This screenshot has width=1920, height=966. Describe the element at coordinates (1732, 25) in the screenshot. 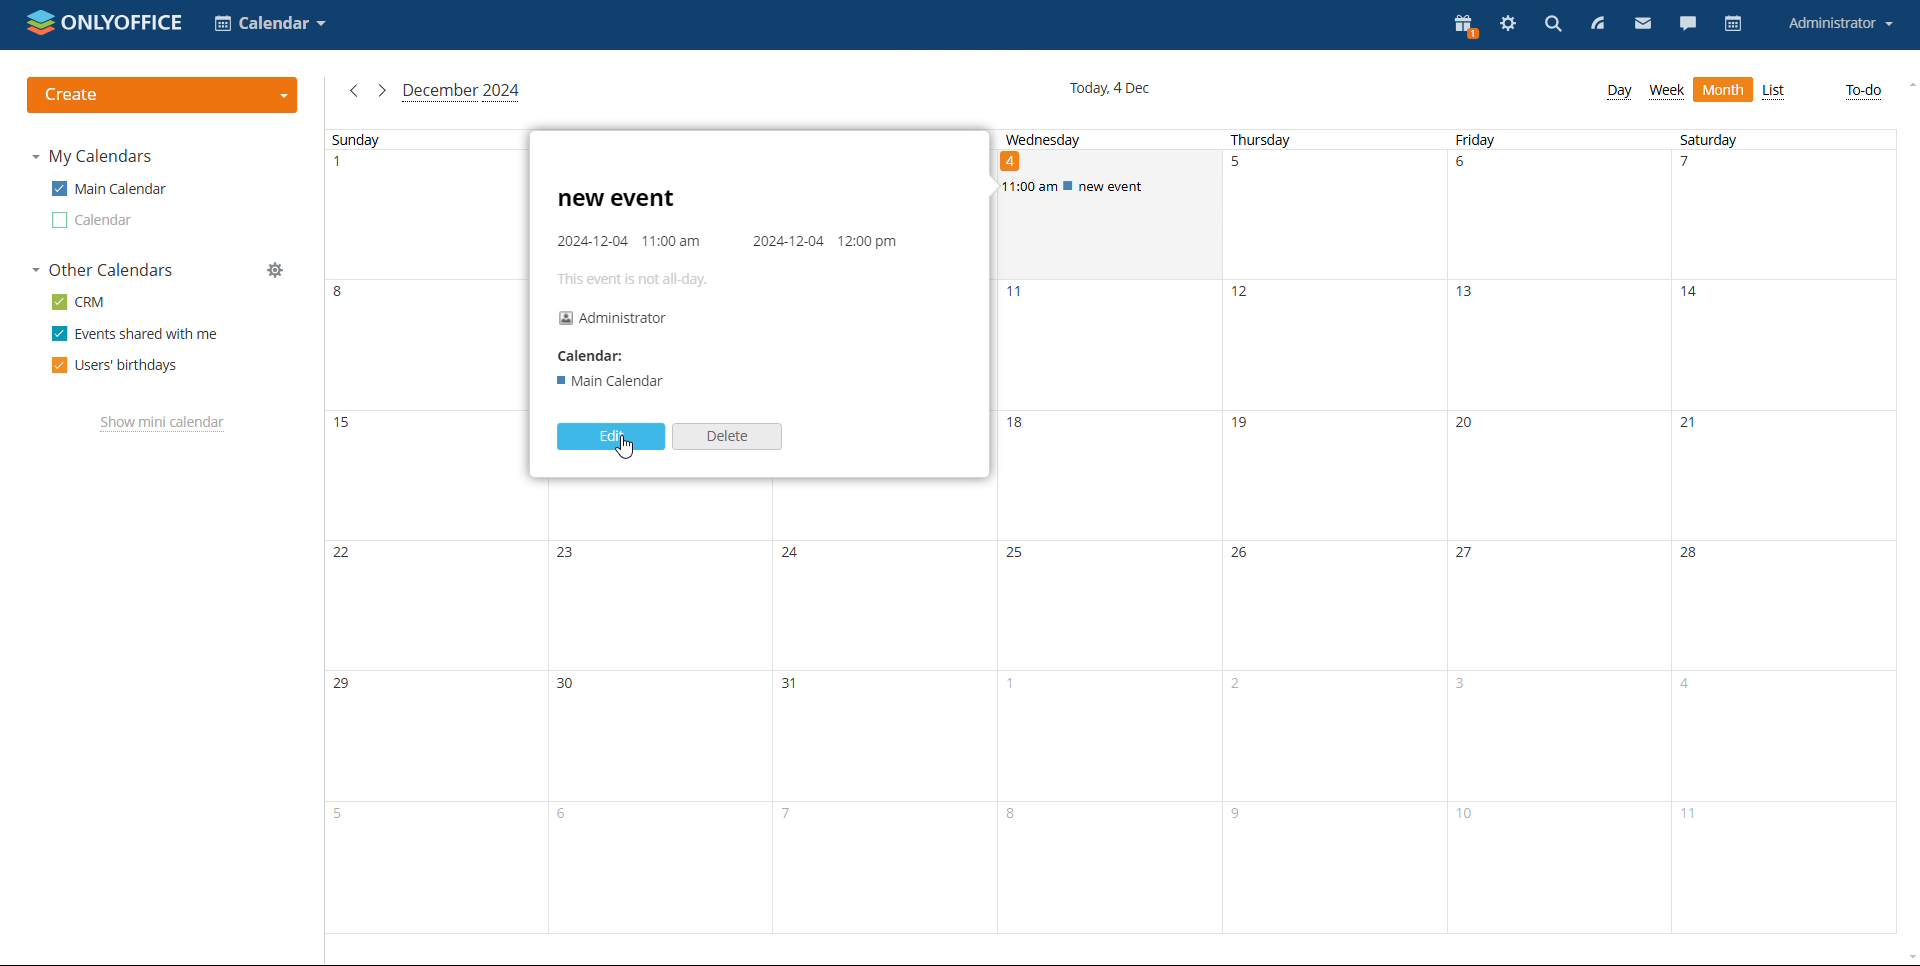

I see `calendar` at that location.